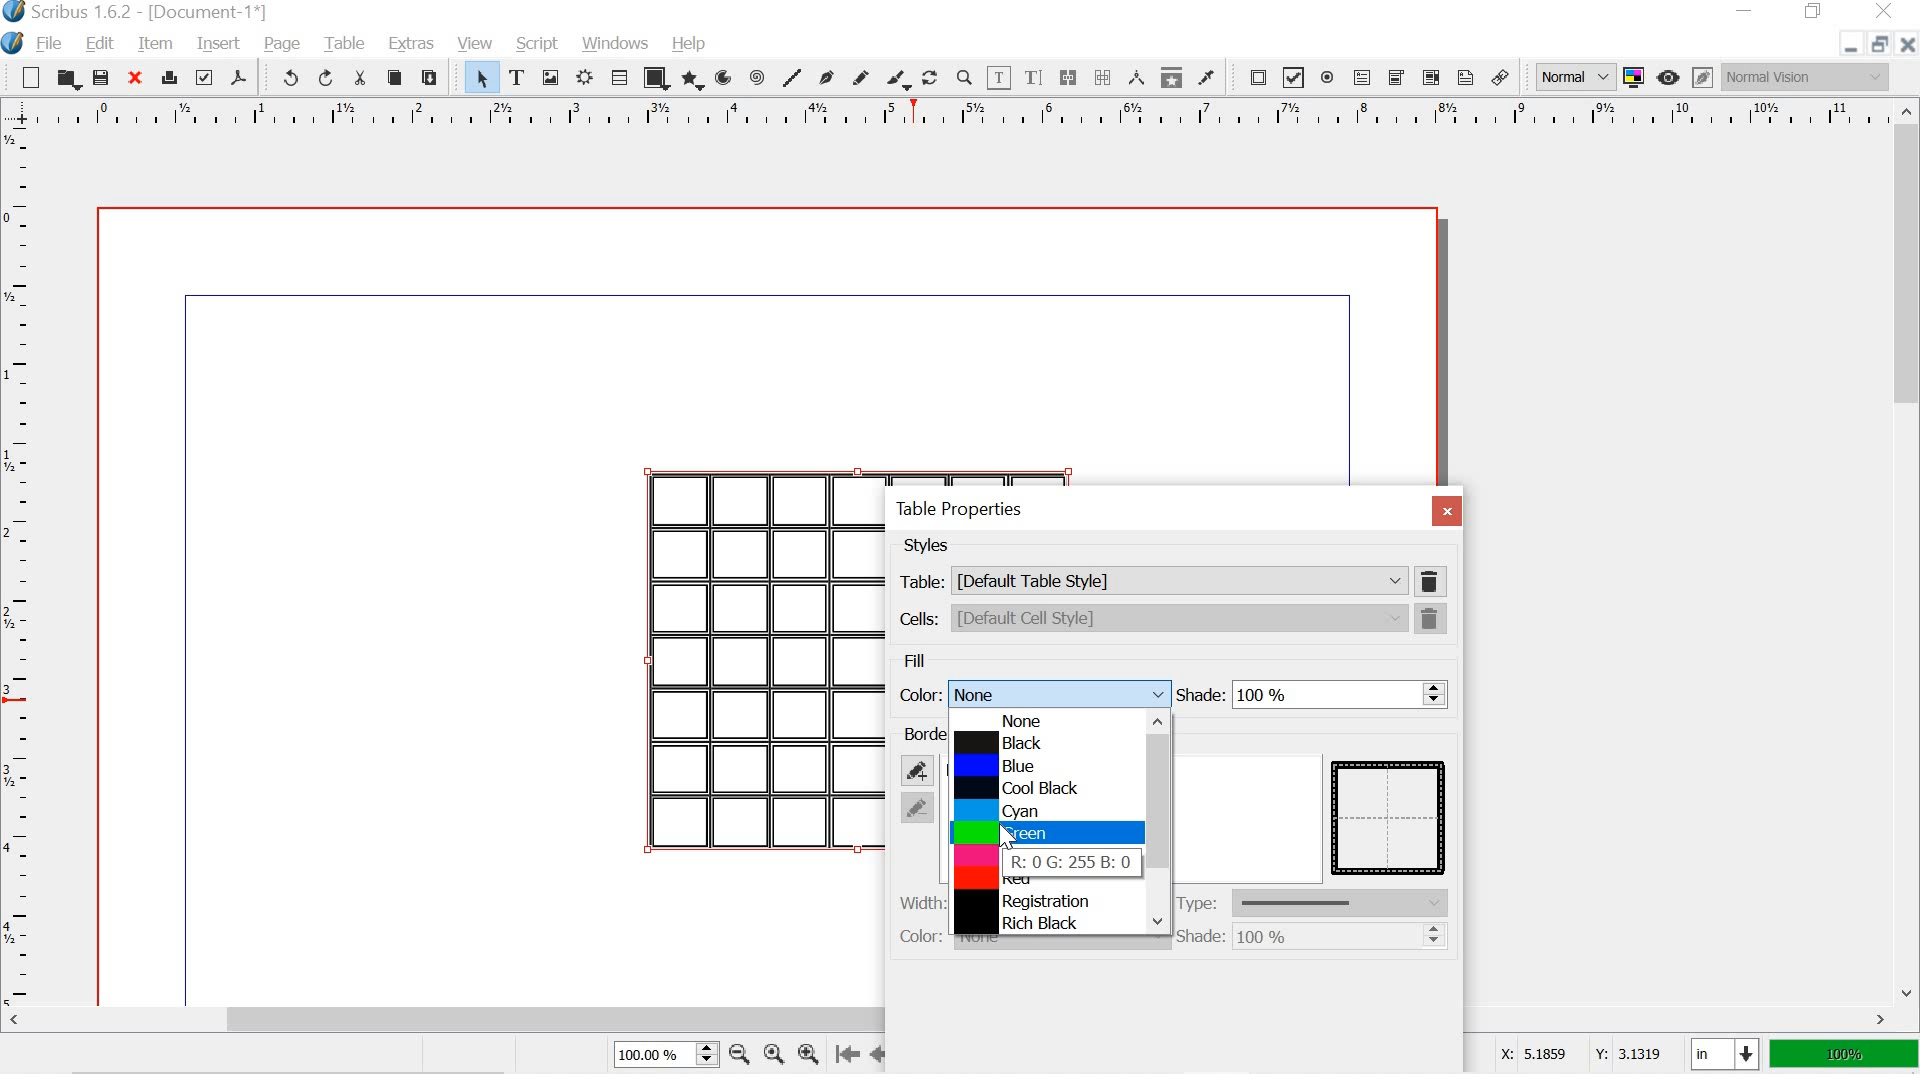 The image size is (1920, 1074). I want to click on none, so click(1023, 723).